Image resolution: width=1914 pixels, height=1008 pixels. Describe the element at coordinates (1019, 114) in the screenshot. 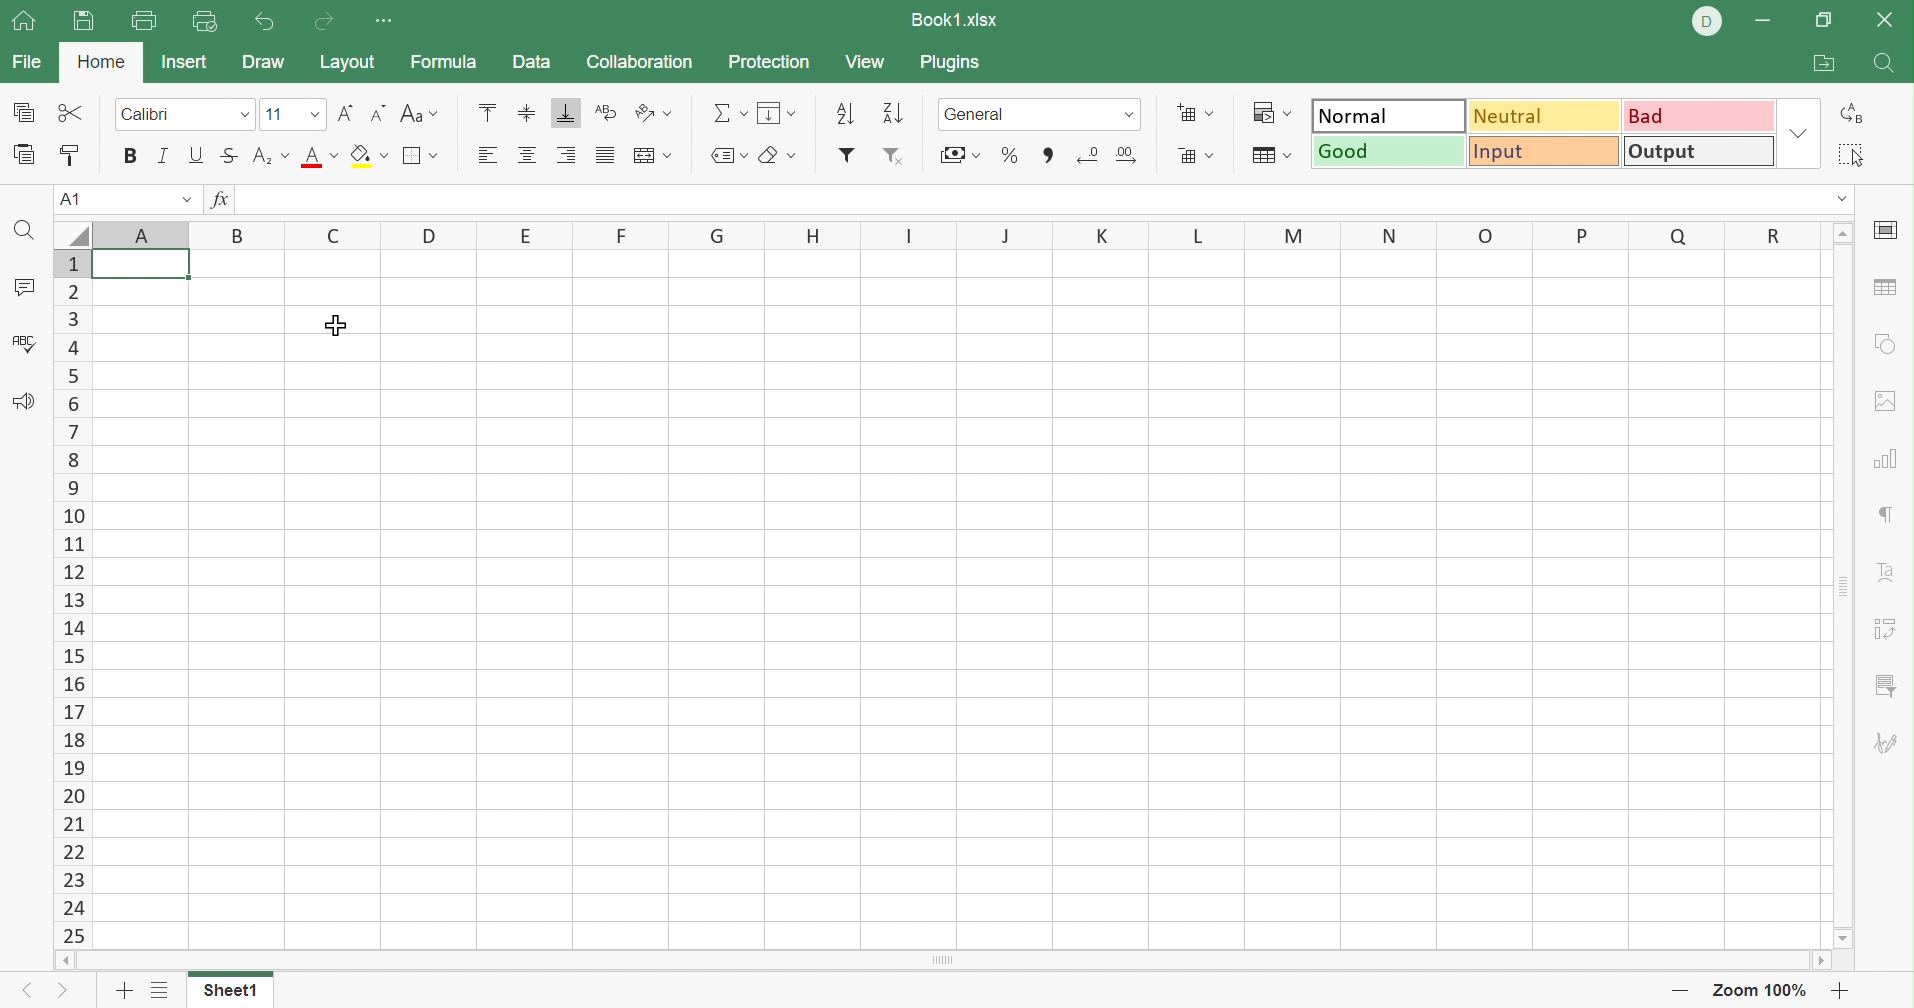

I see `General` at that location.